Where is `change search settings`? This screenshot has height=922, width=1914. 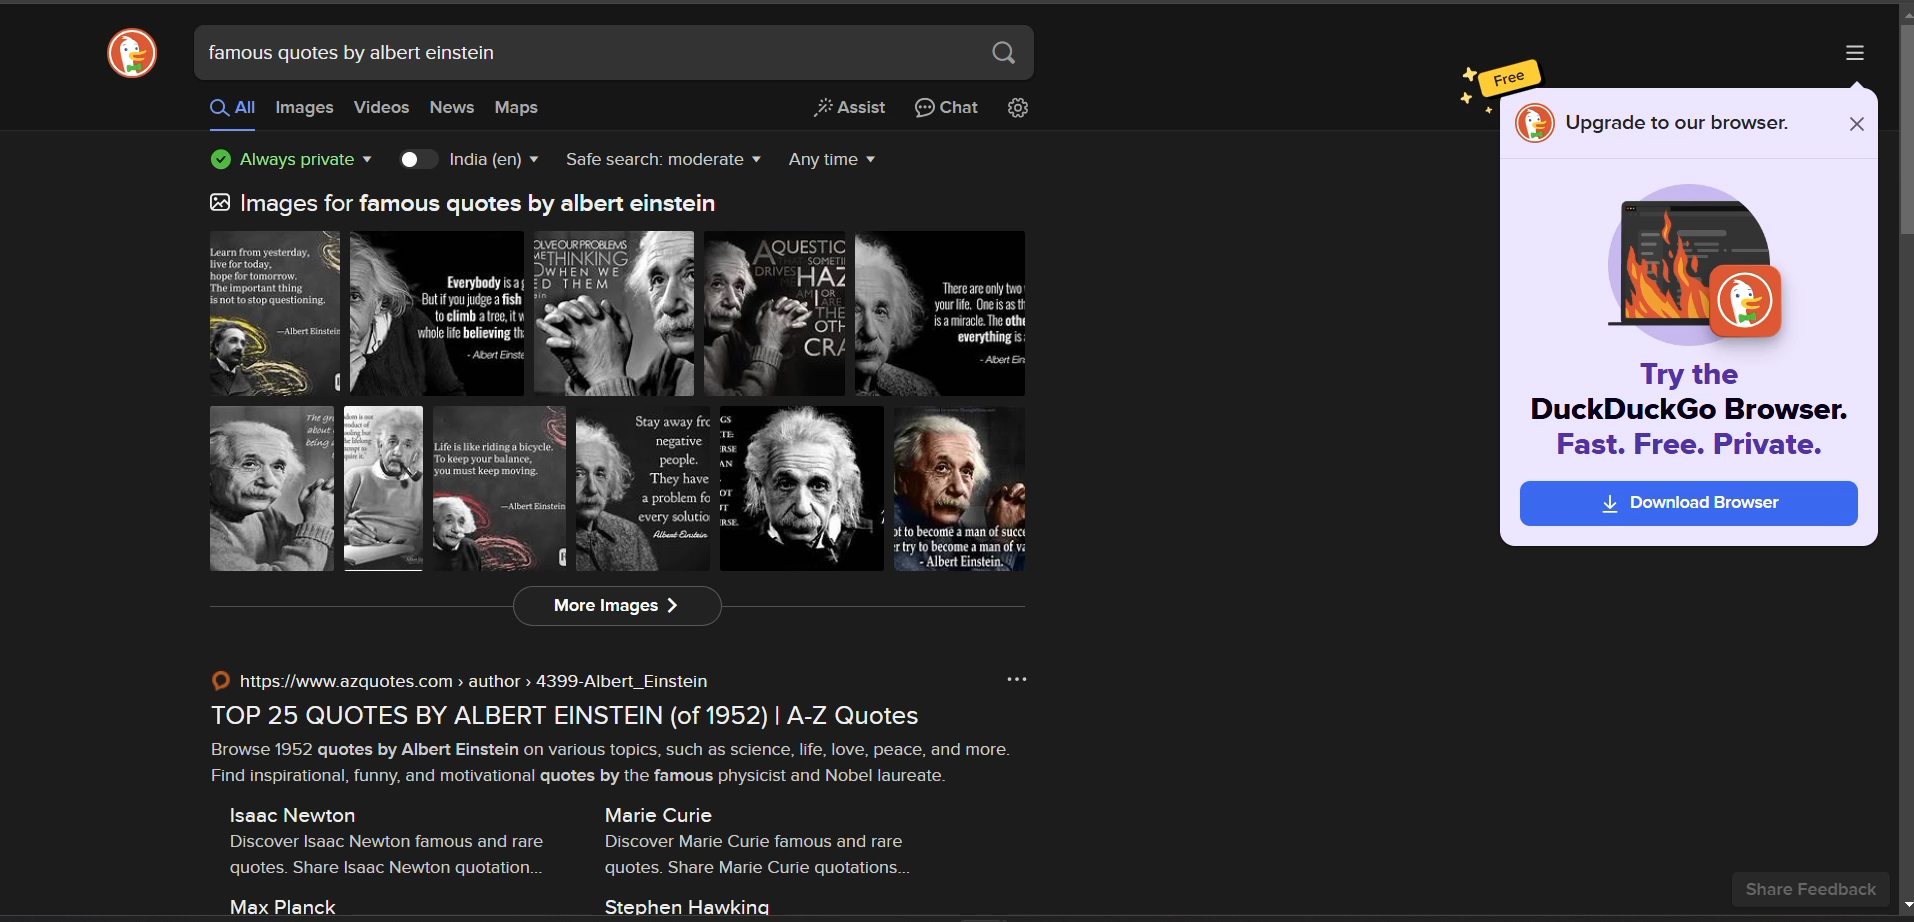 change search settings is located at coordinates (1021, 112).